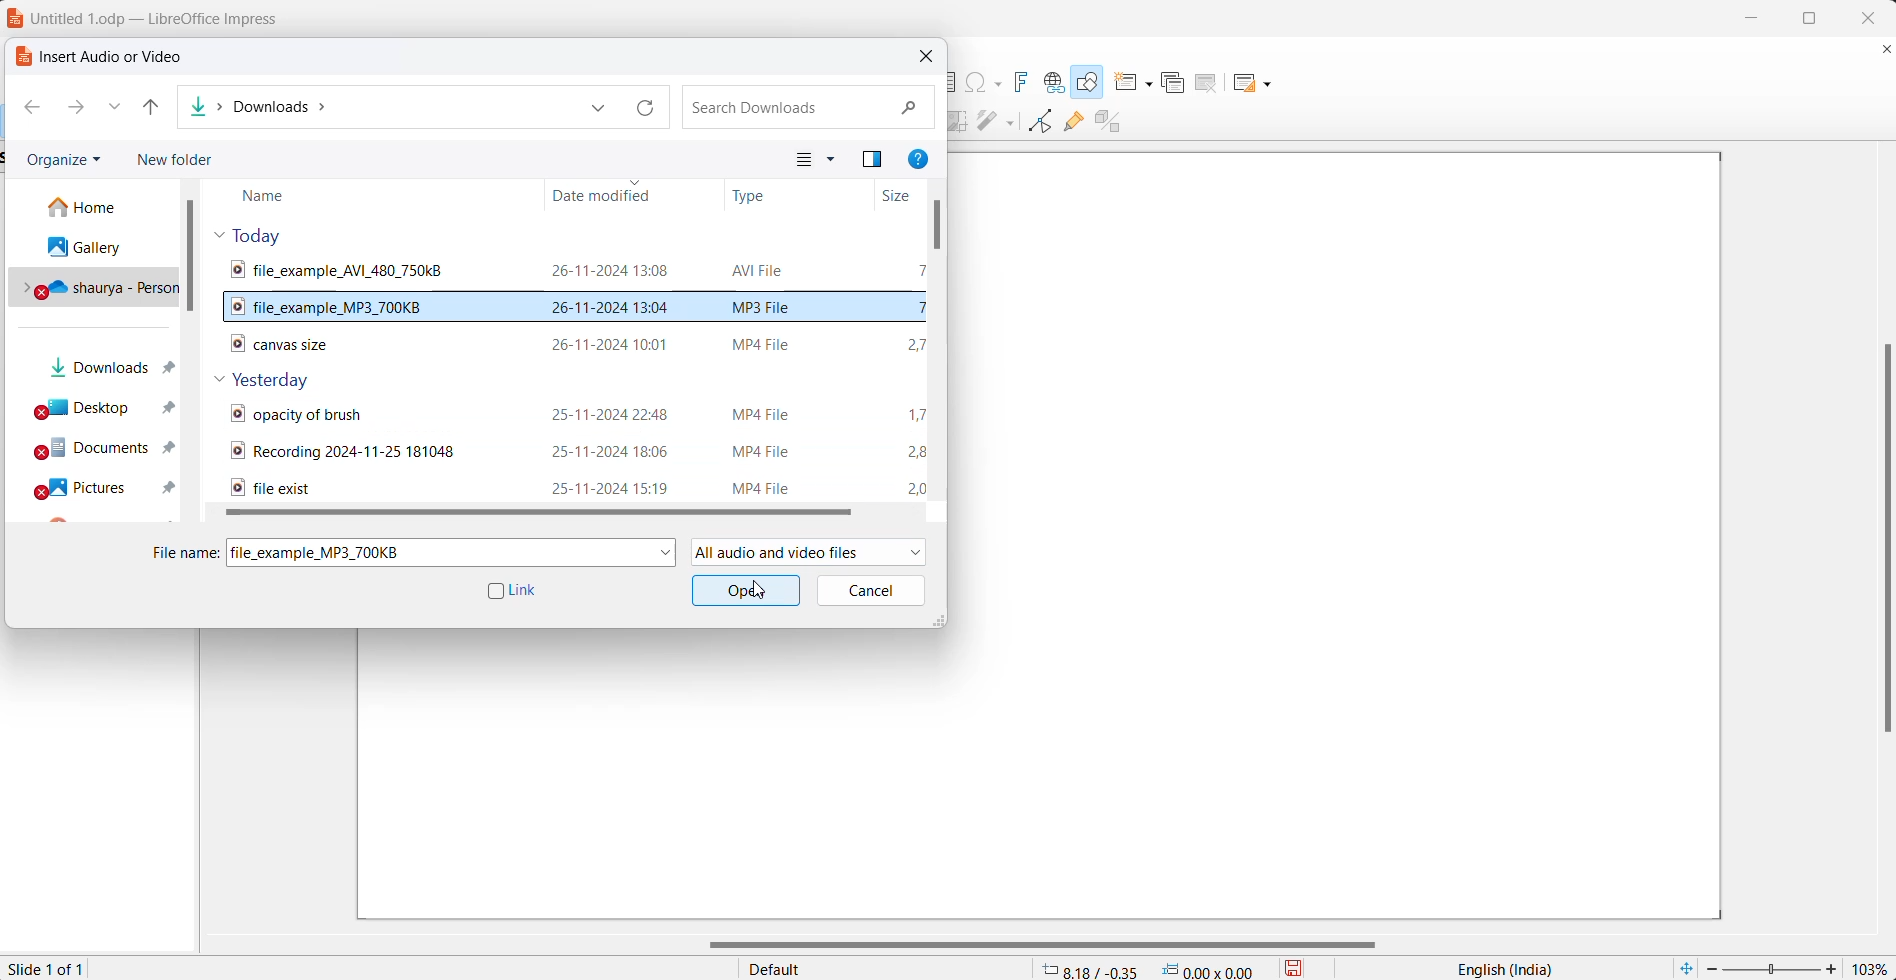 The height and width of the screenshot is (980, 1896). Describe the element at coordinates (1074, 124) in the screenshot. I see `show gluepoint functions` at that location.